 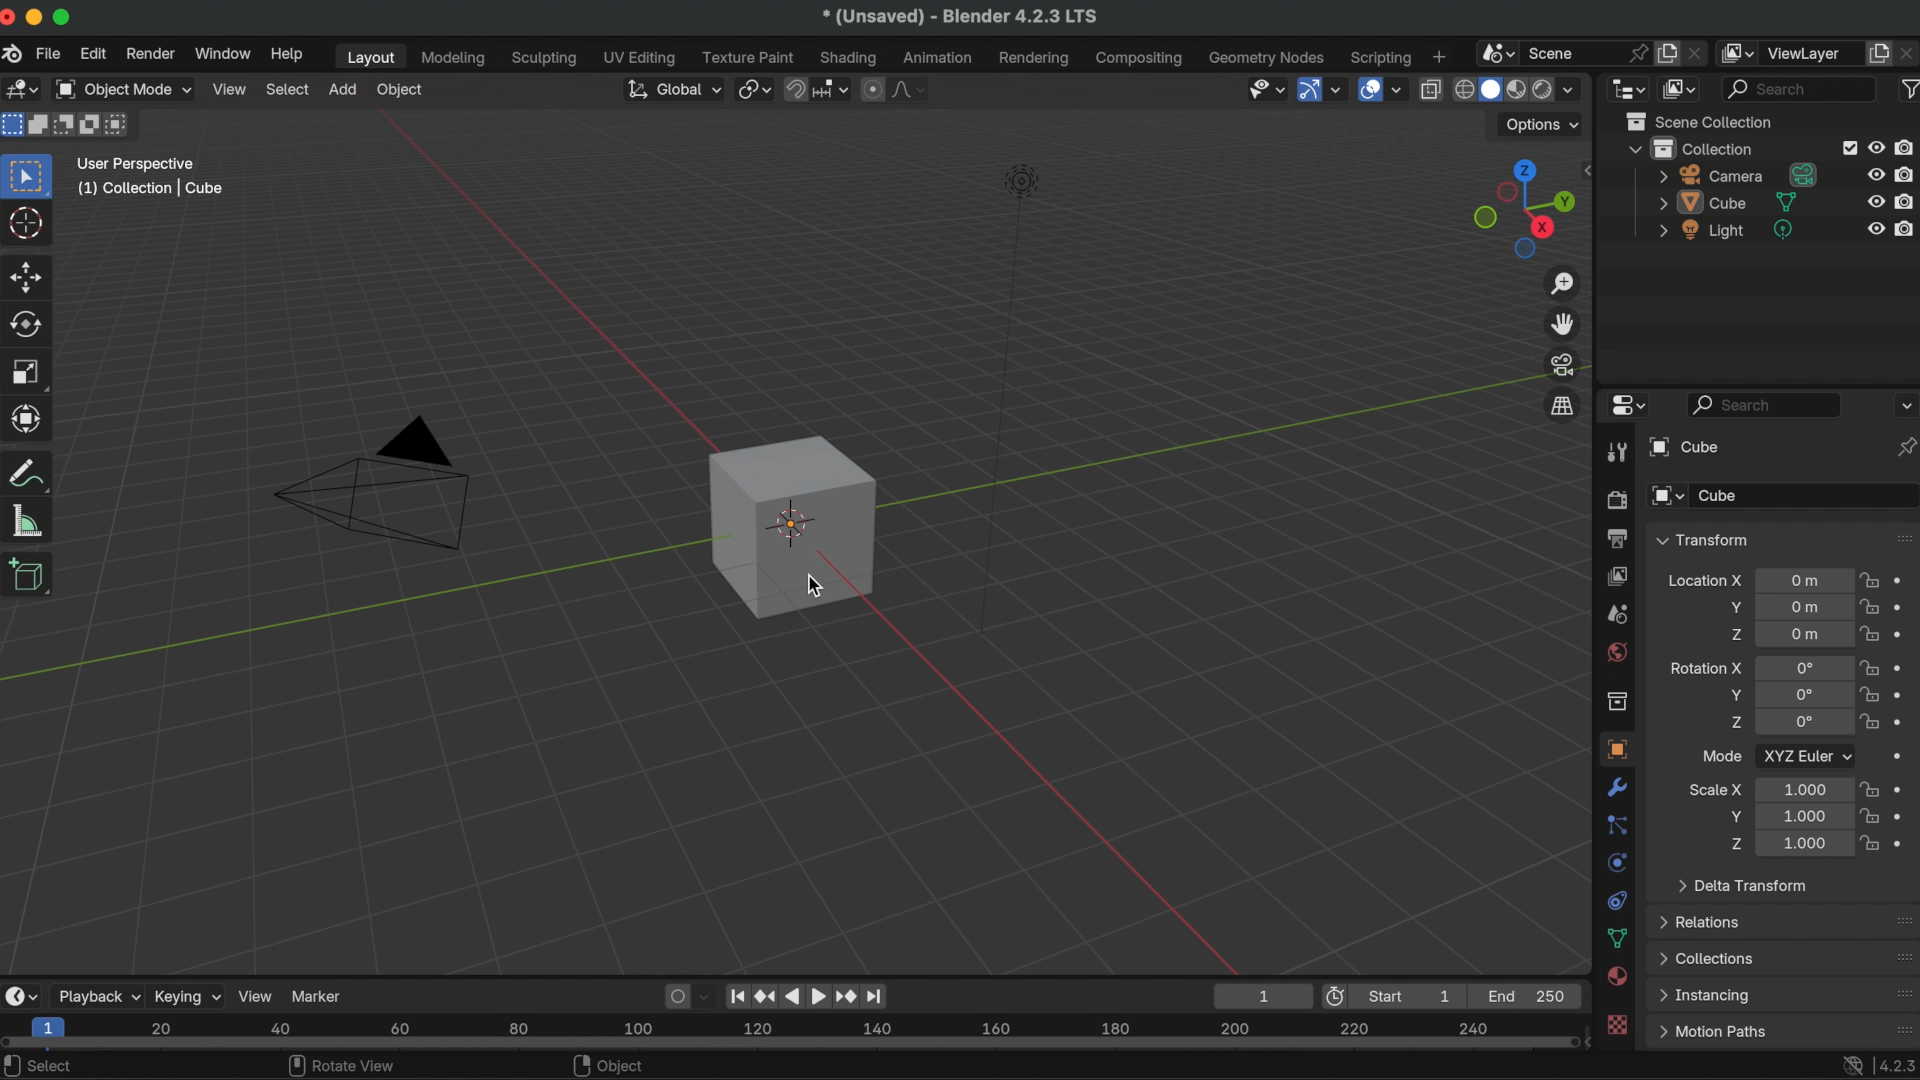 What do you see at coordinates (1735, 634) in the screenshot?
I see `location Z` at bounding box center [1735, 634].